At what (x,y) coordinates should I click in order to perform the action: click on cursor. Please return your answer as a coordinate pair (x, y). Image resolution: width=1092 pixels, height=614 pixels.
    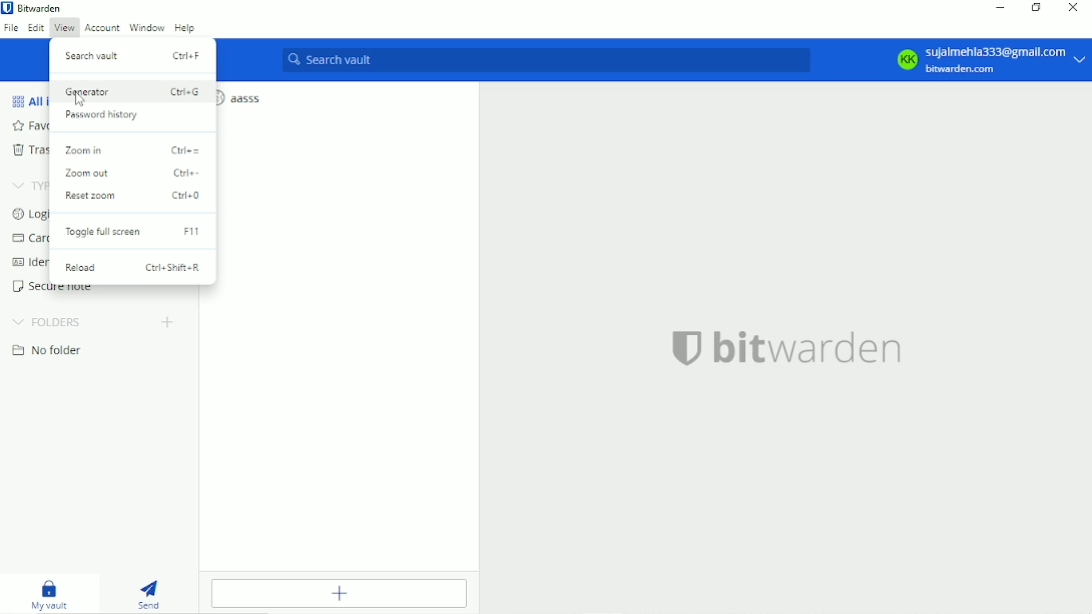
    Looking at the image, I should click on (82, 98).